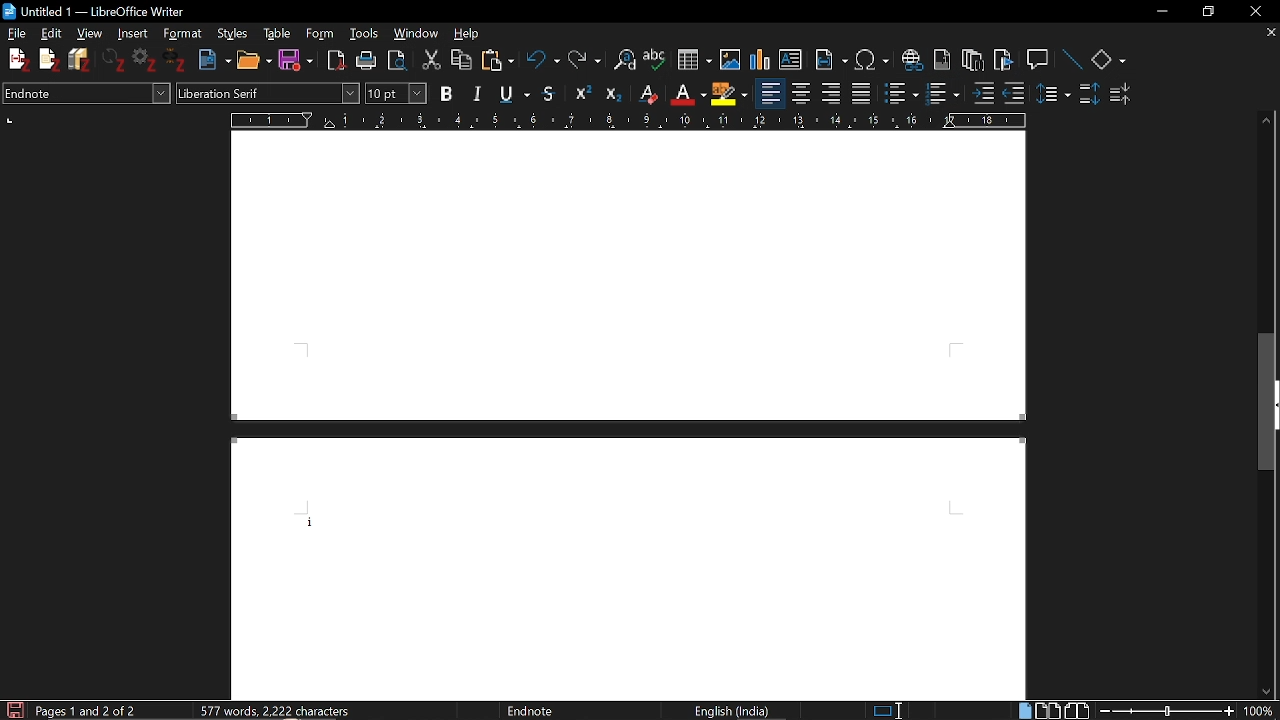  What do you see at coordinates (982, 94) in the screenshot?
I see `Increase indent` at bounding box center [982, 94].